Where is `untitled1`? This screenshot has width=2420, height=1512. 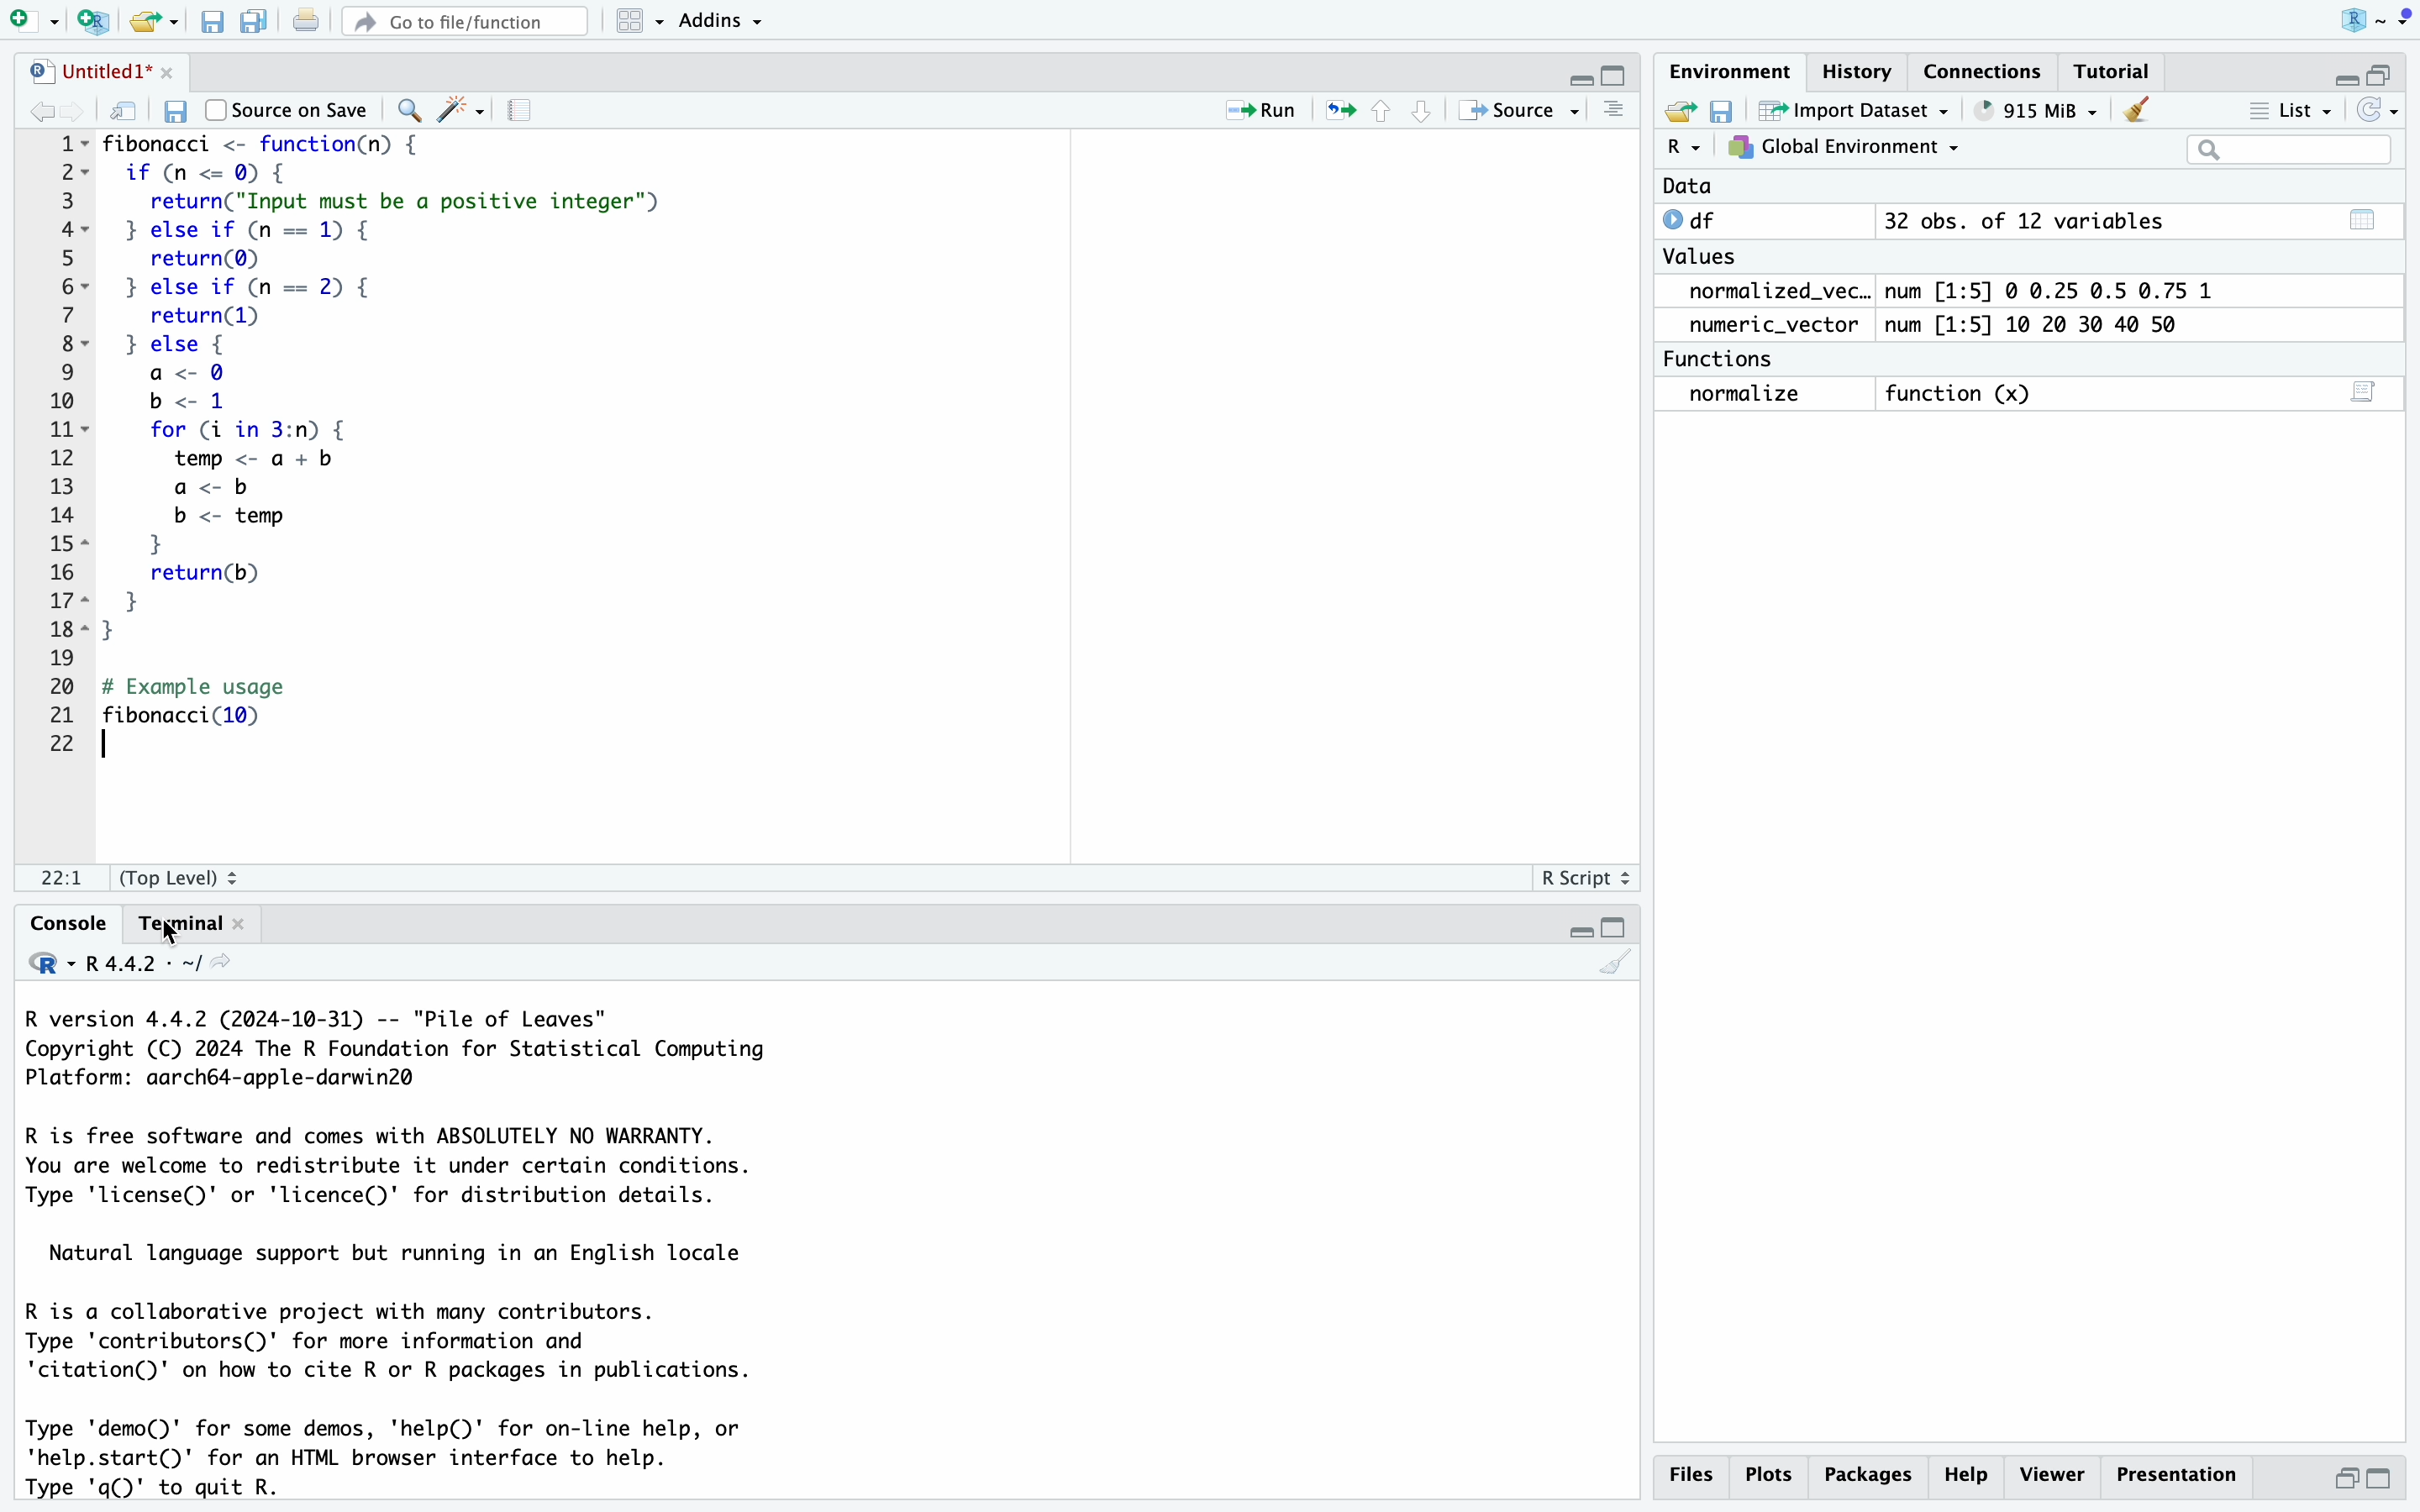 untitled1 is located at coordinates (88, 71).